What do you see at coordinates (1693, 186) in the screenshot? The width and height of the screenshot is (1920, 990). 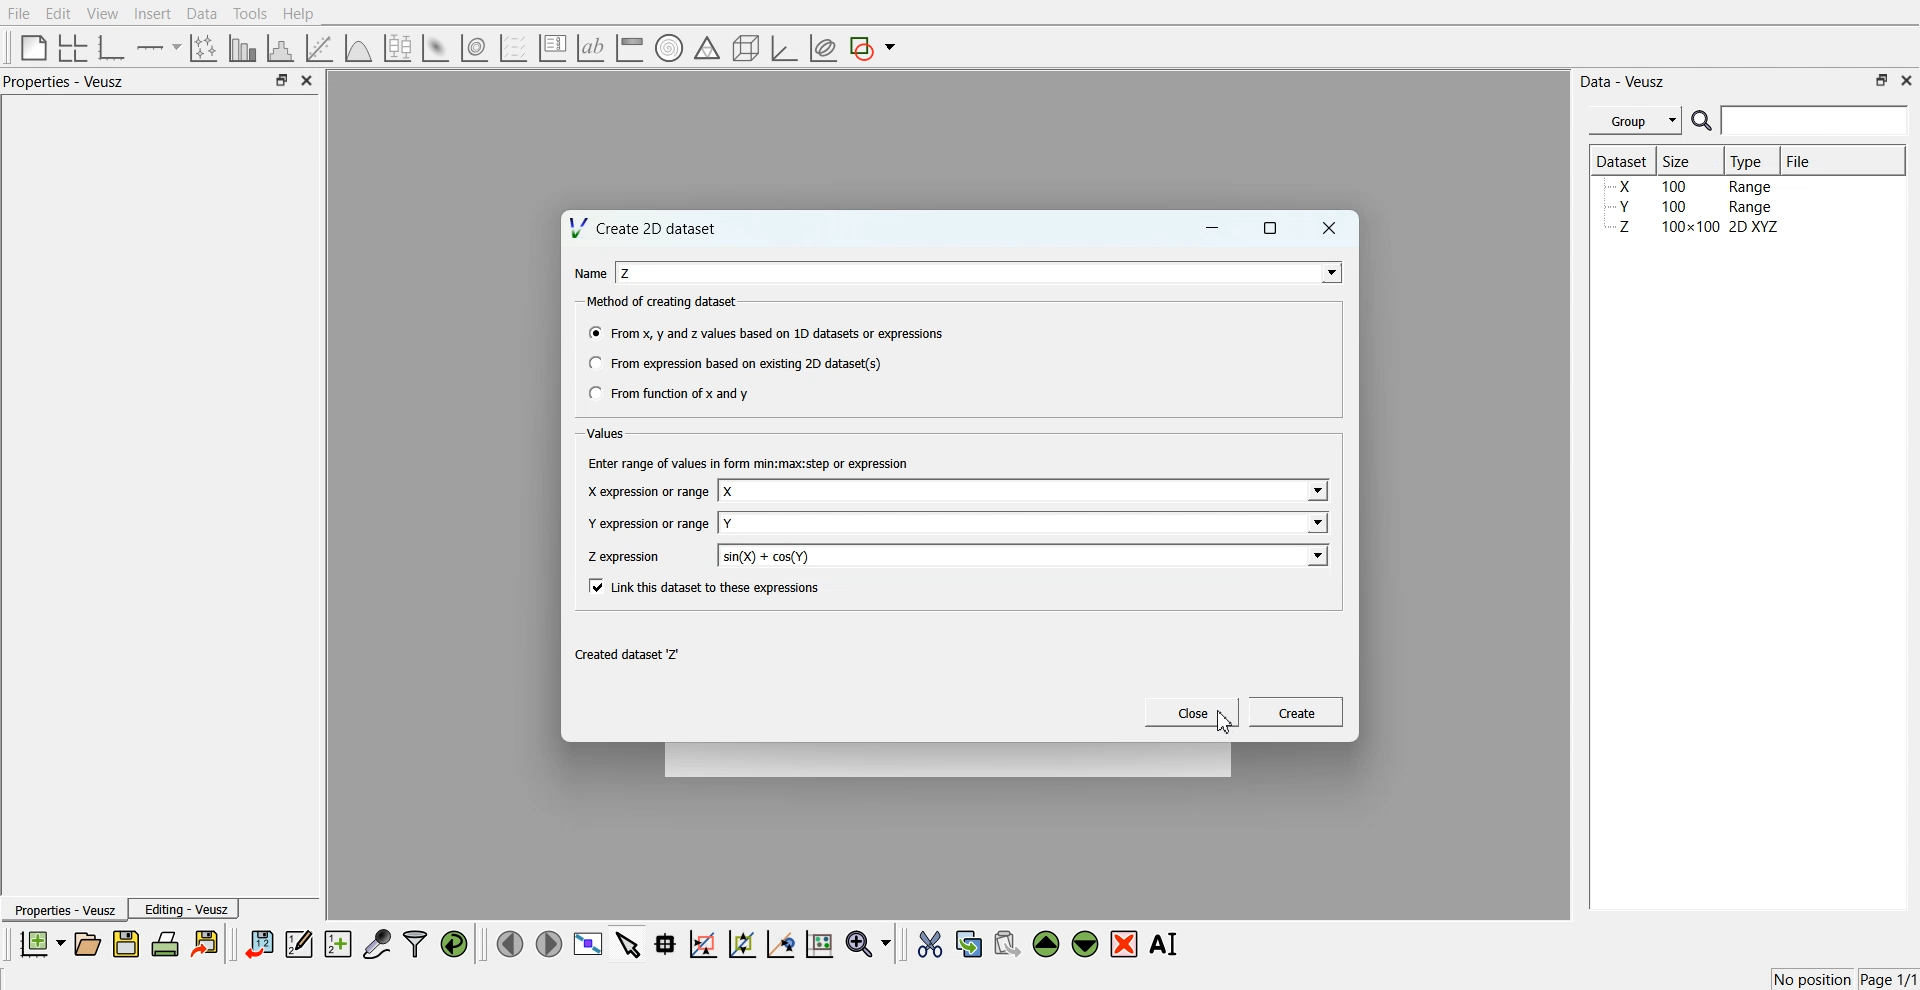 I see `X 100 Range` at bounding box center [1693, 186].